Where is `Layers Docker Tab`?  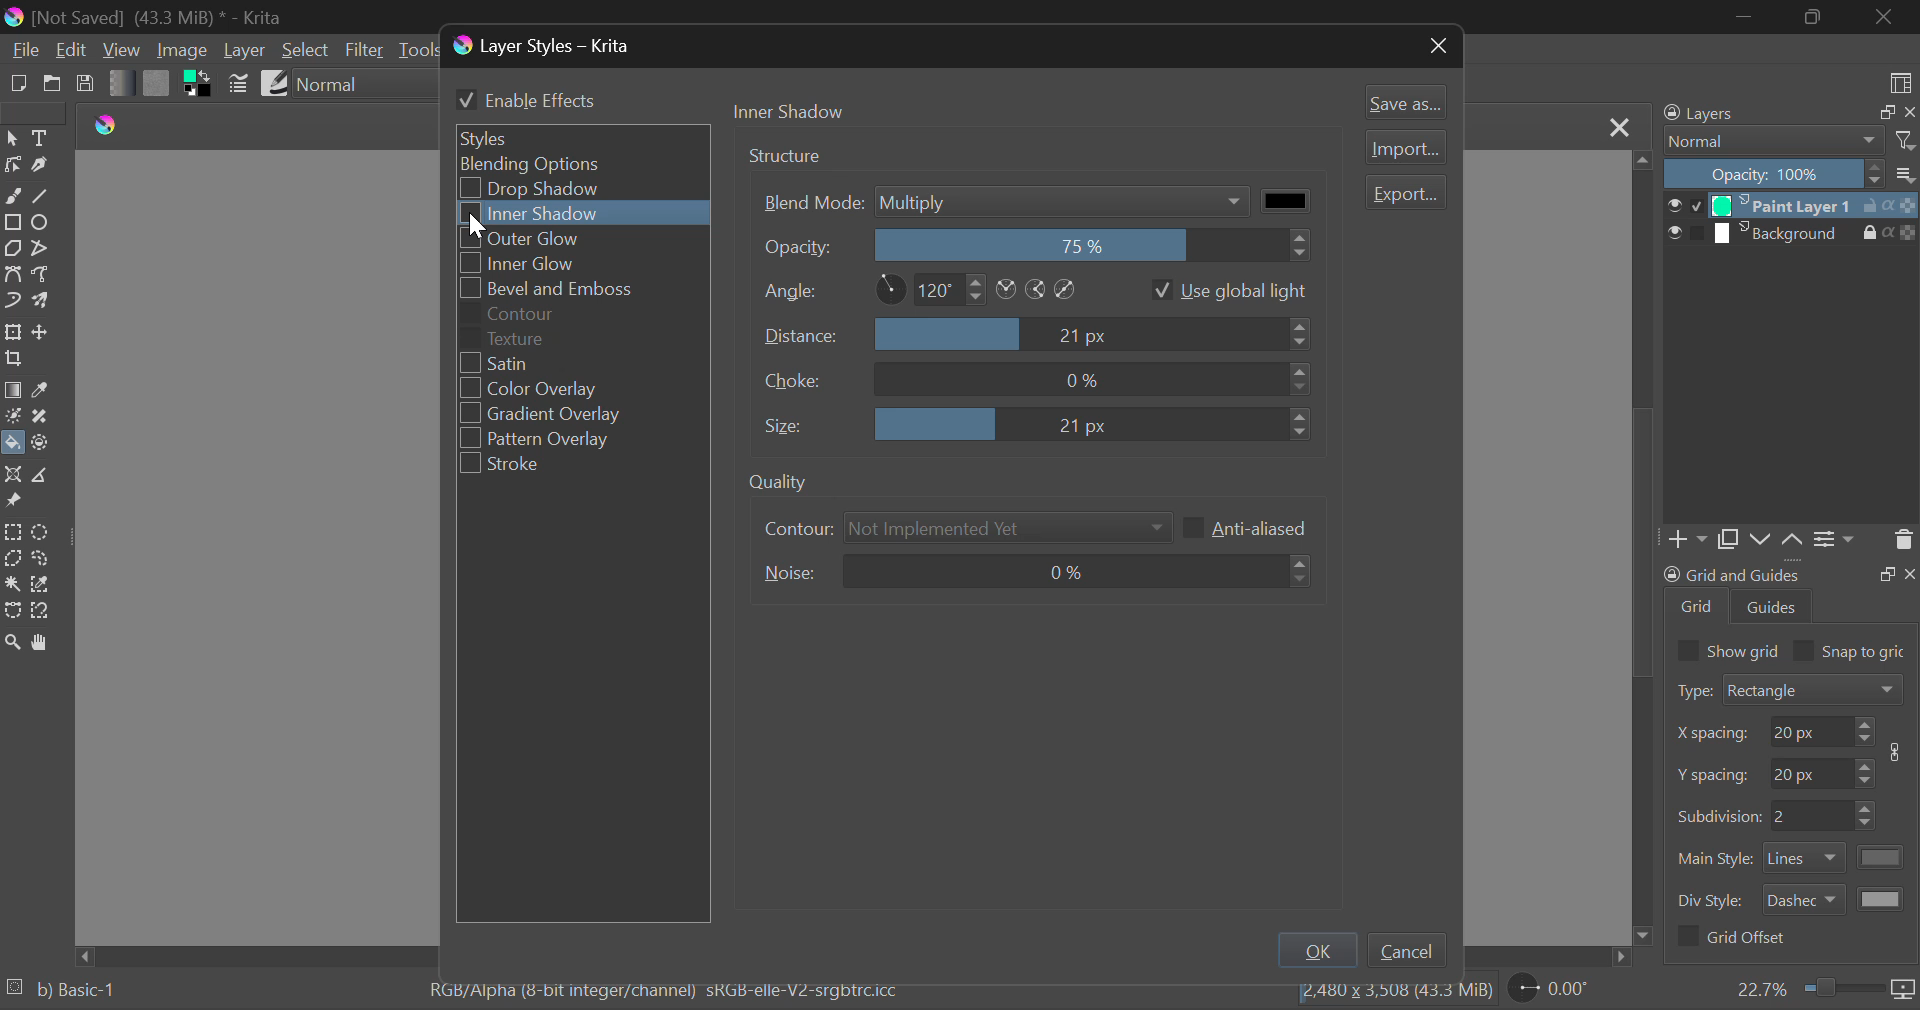
Layers Docker Tab is located at coordinates (1784, 115).